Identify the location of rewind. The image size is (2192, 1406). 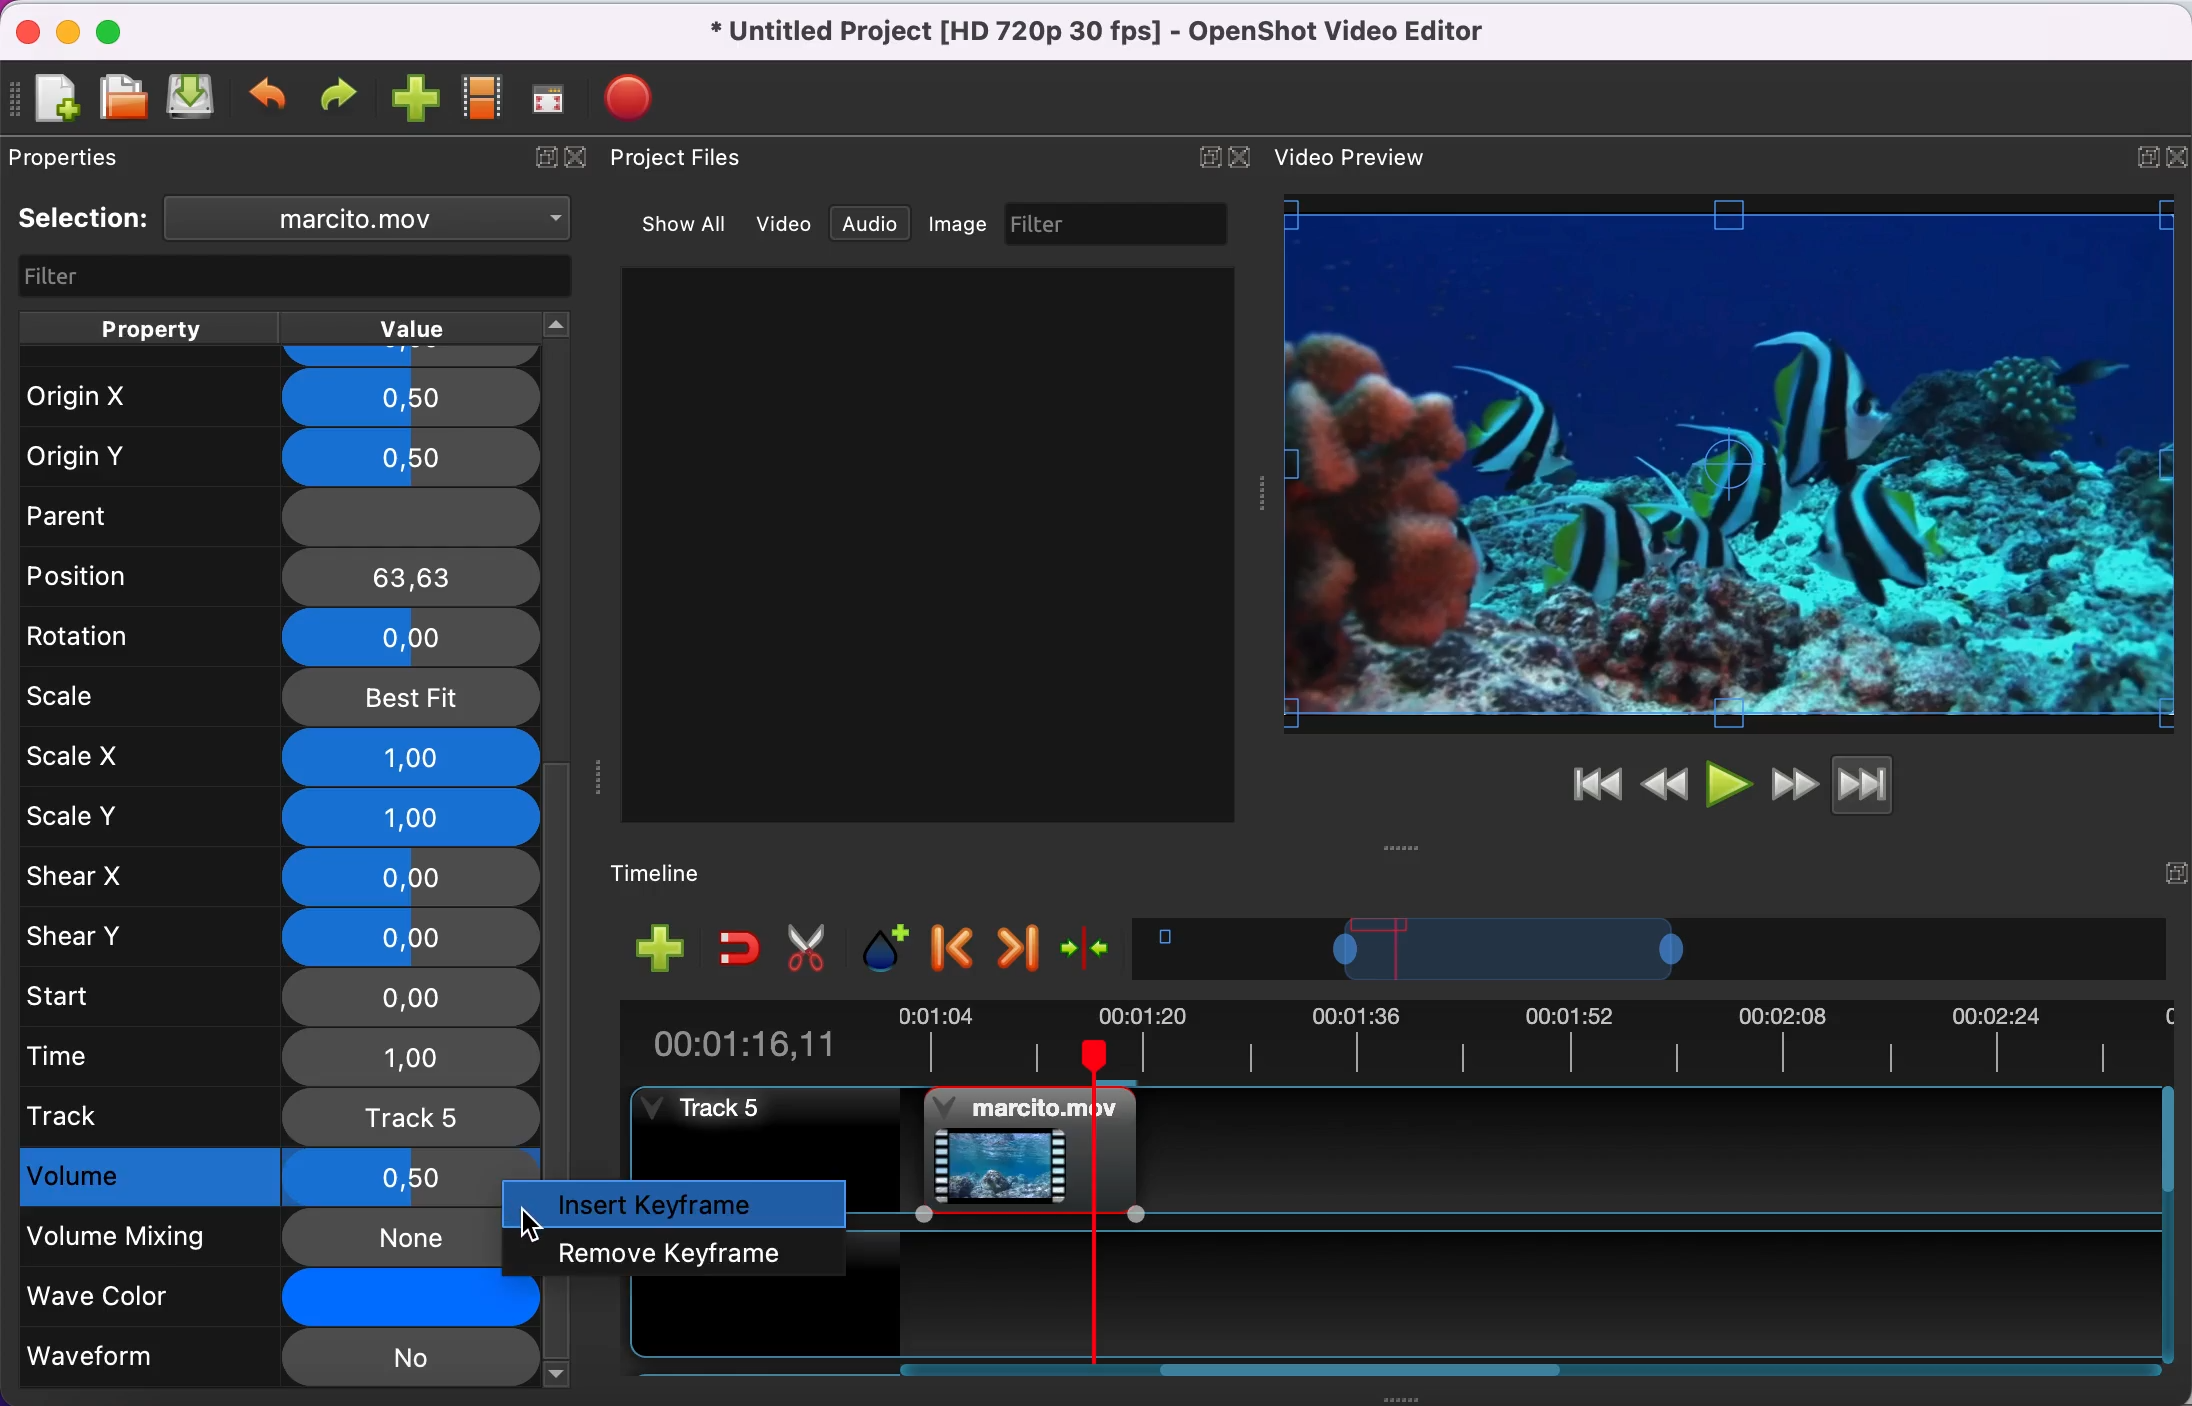
(1667, 782).